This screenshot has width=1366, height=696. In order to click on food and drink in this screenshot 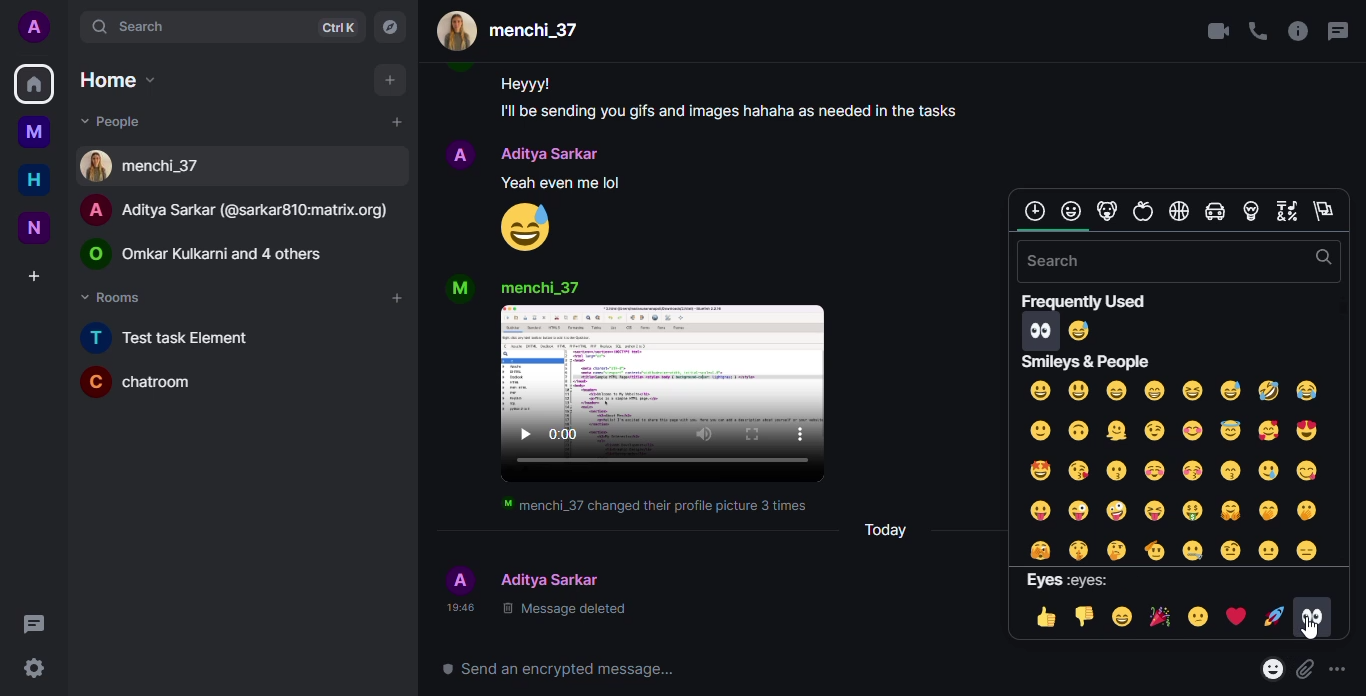, I will do `click(1142, 212)`.